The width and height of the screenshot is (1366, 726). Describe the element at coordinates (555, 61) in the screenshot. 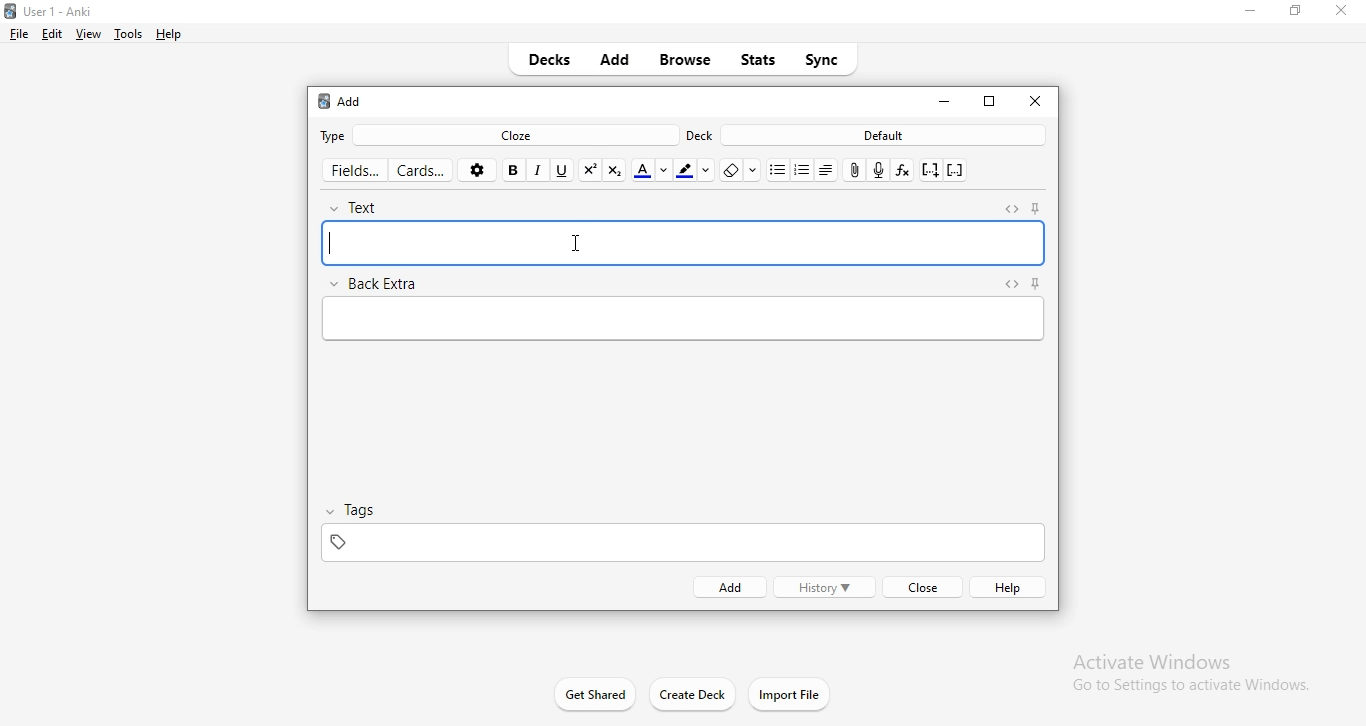

I see `decks` at that location.